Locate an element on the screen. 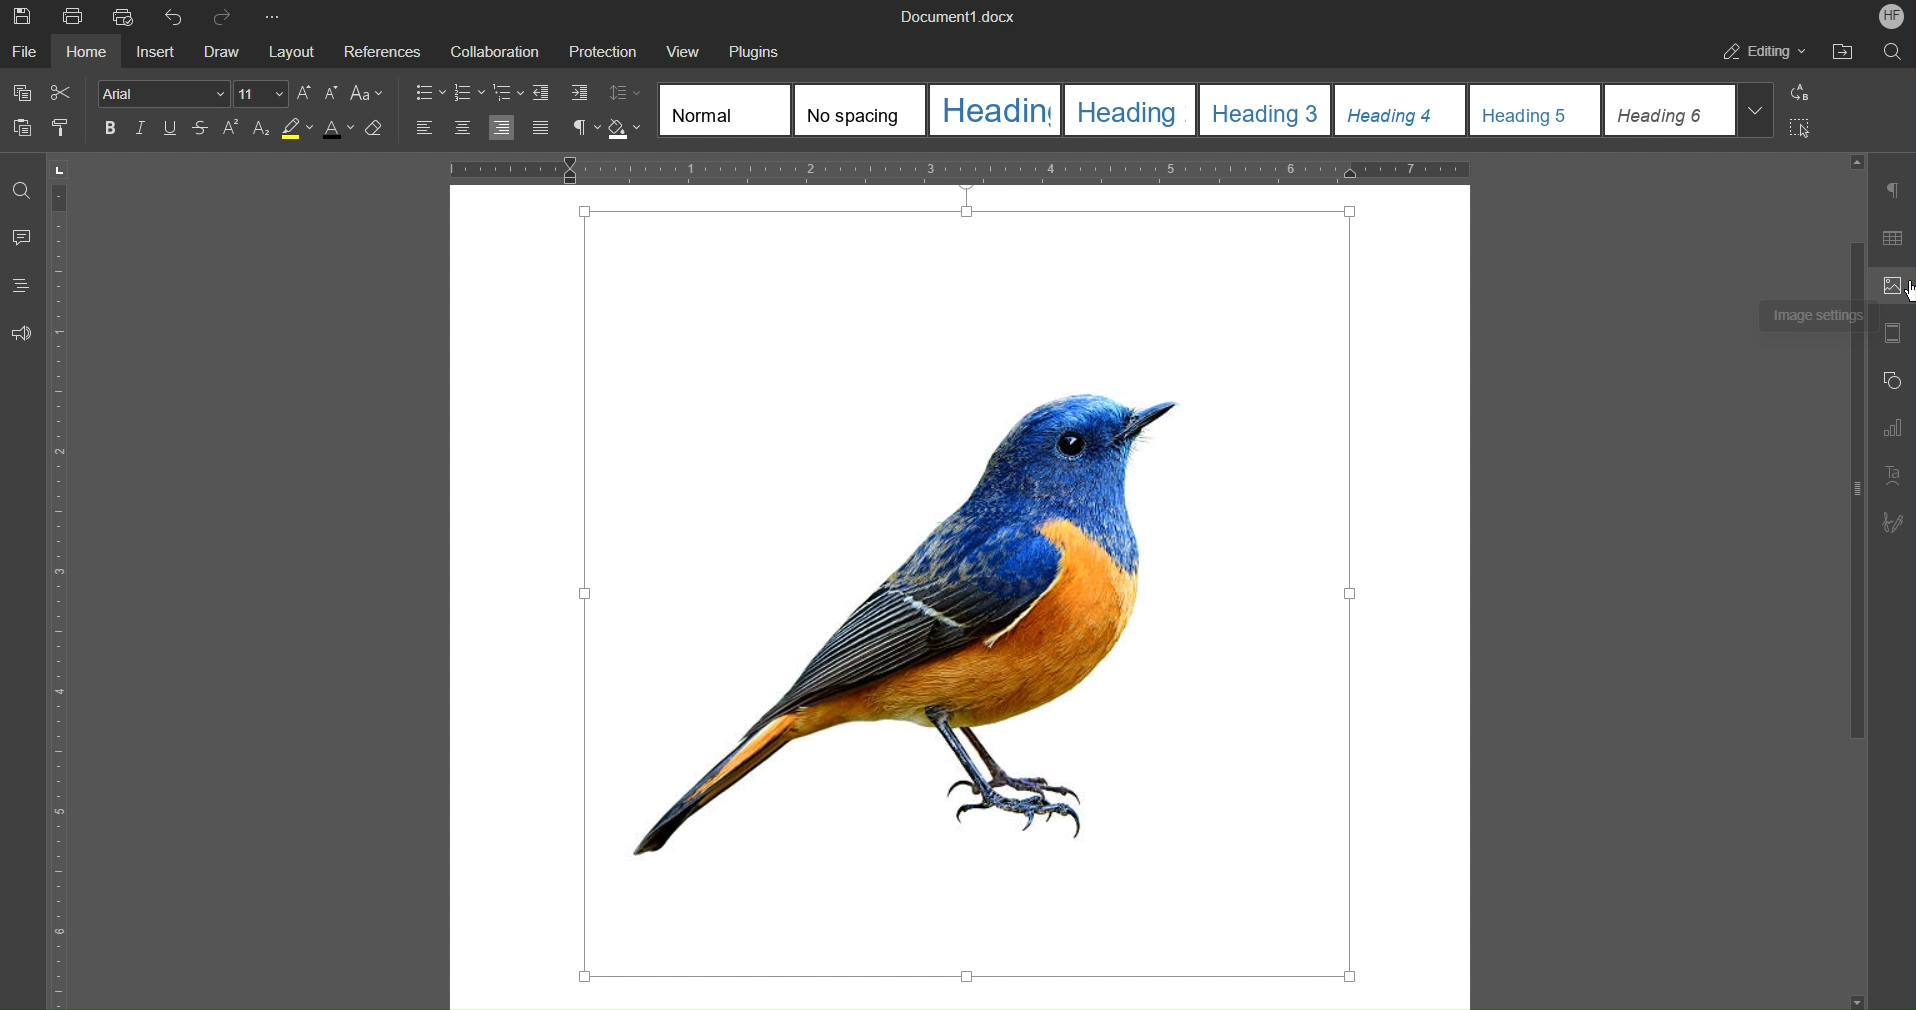 This screenshot has width=1916, height=1010. Heading 4 is located at coordinates (1401, 108).